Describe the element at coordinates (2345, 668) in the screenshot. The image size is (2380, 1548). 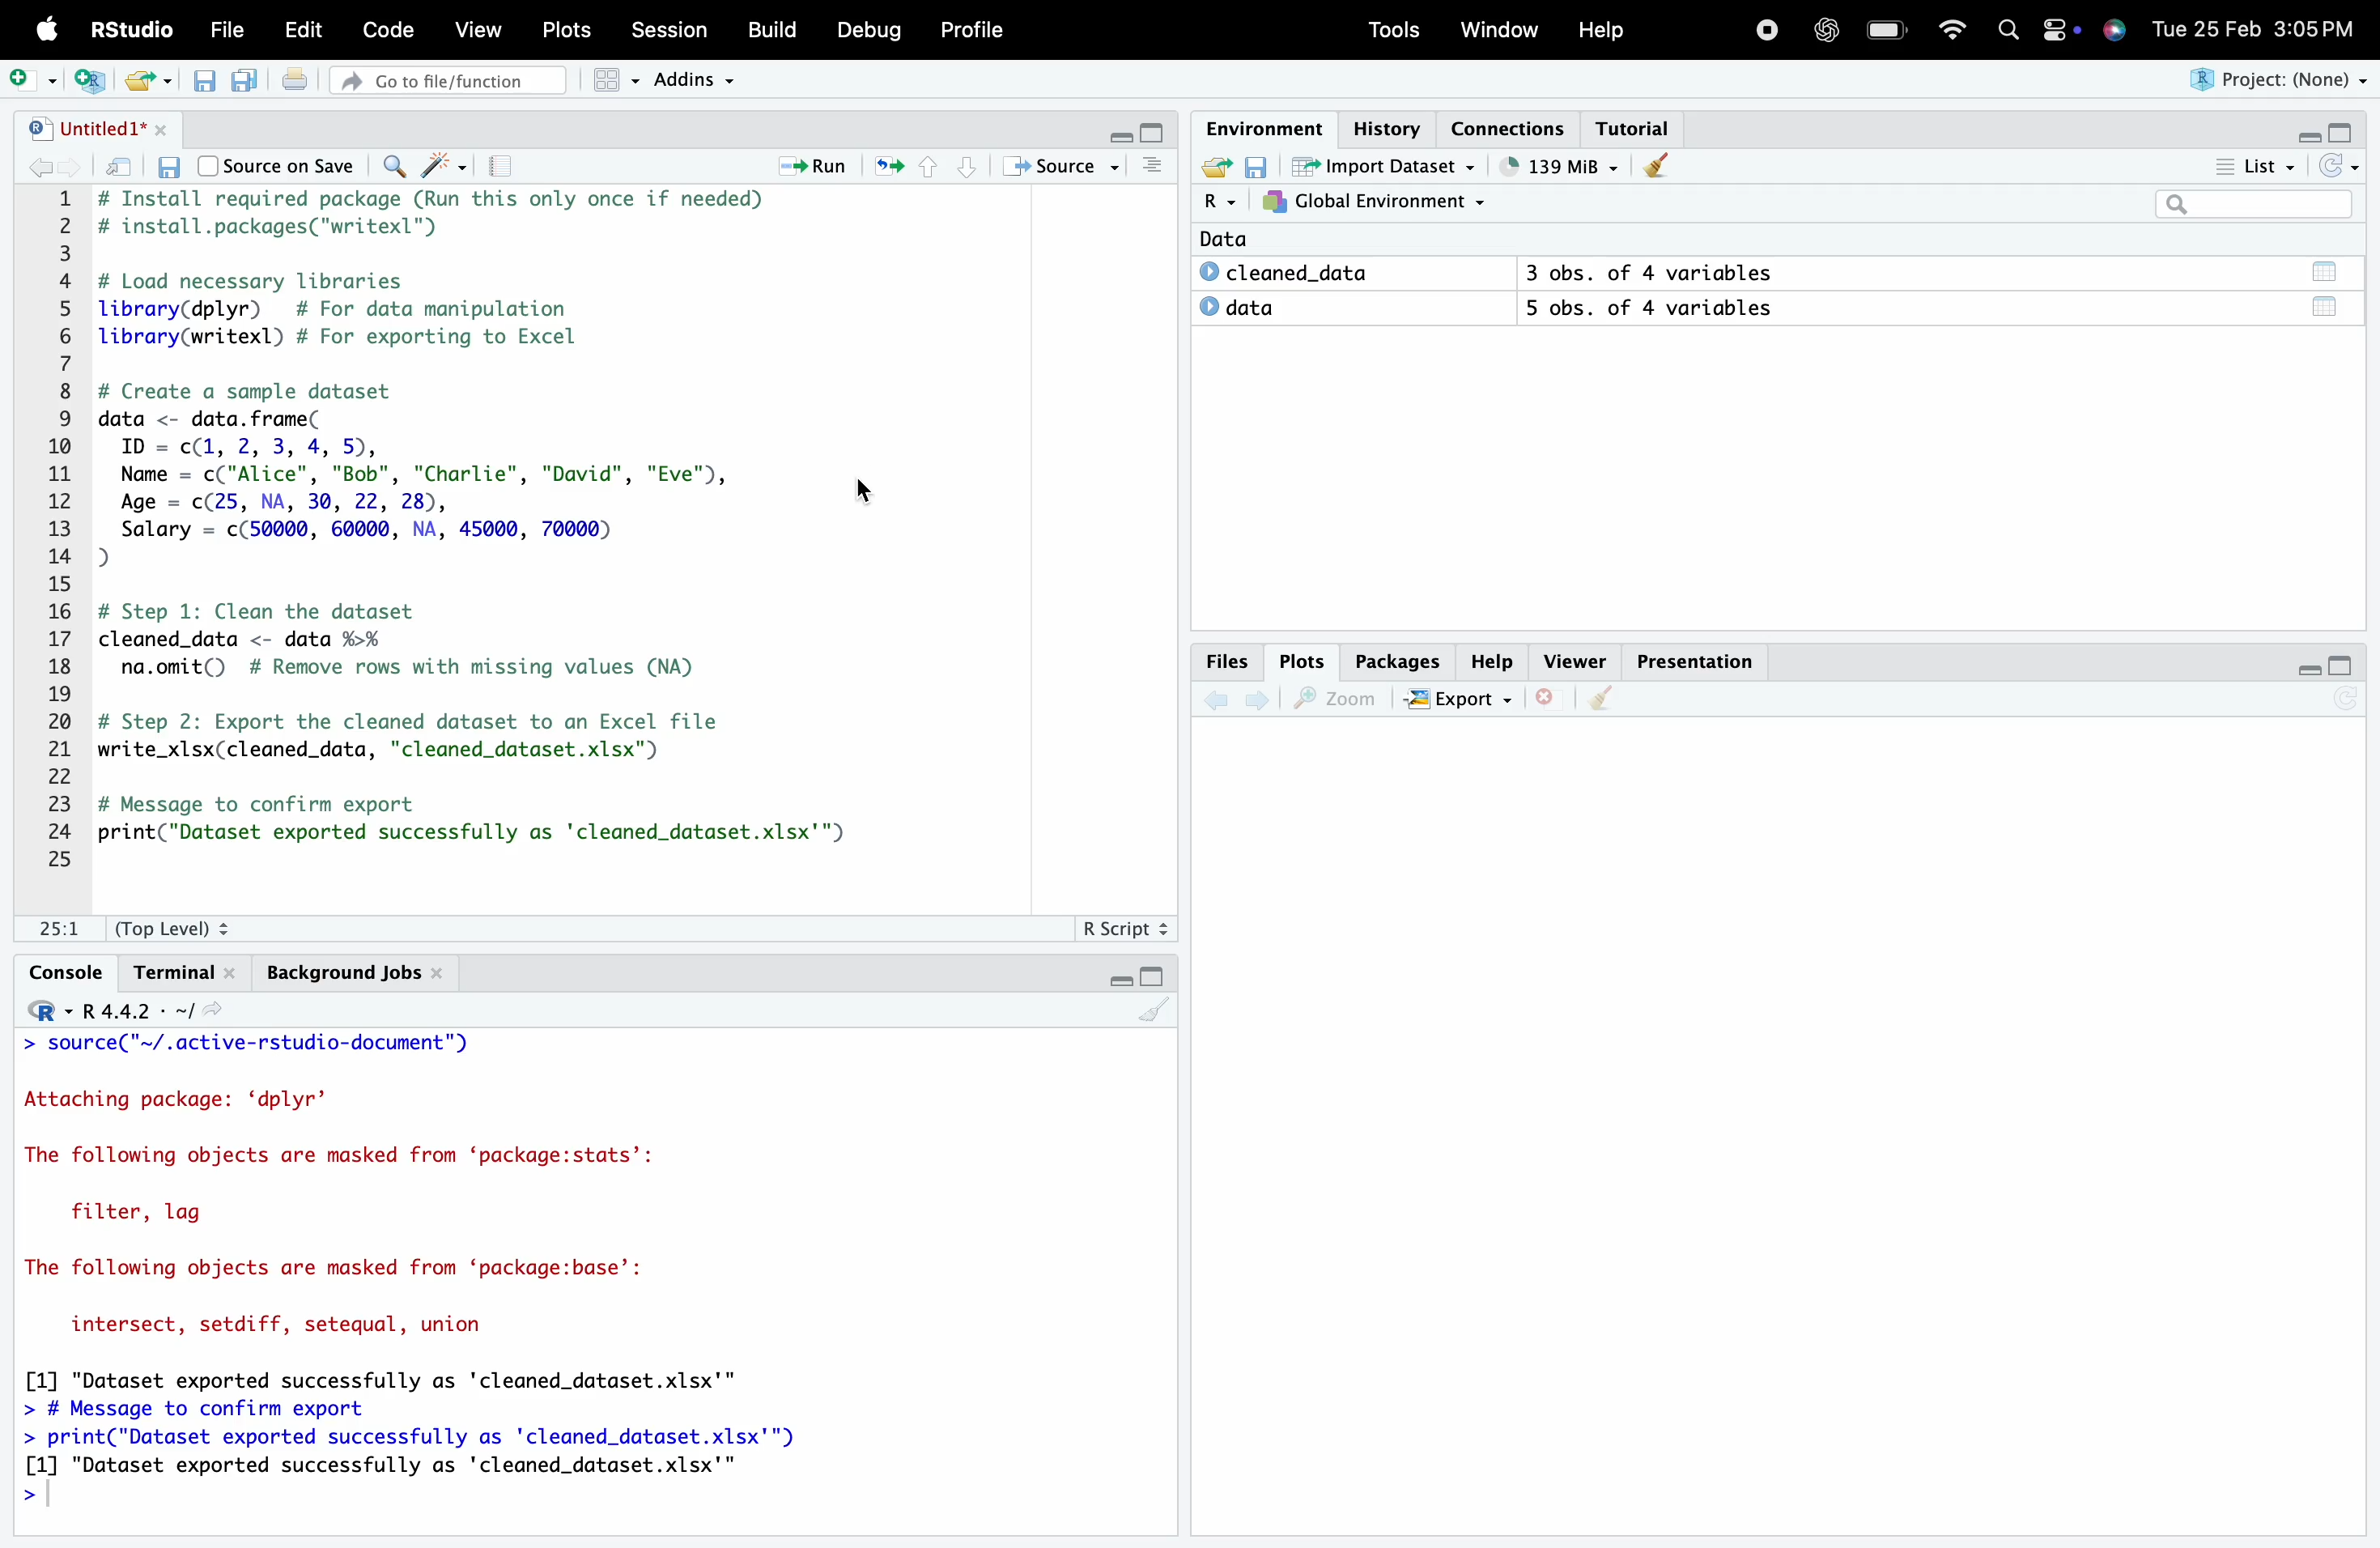
I see `Maximize/Restore` at that location.